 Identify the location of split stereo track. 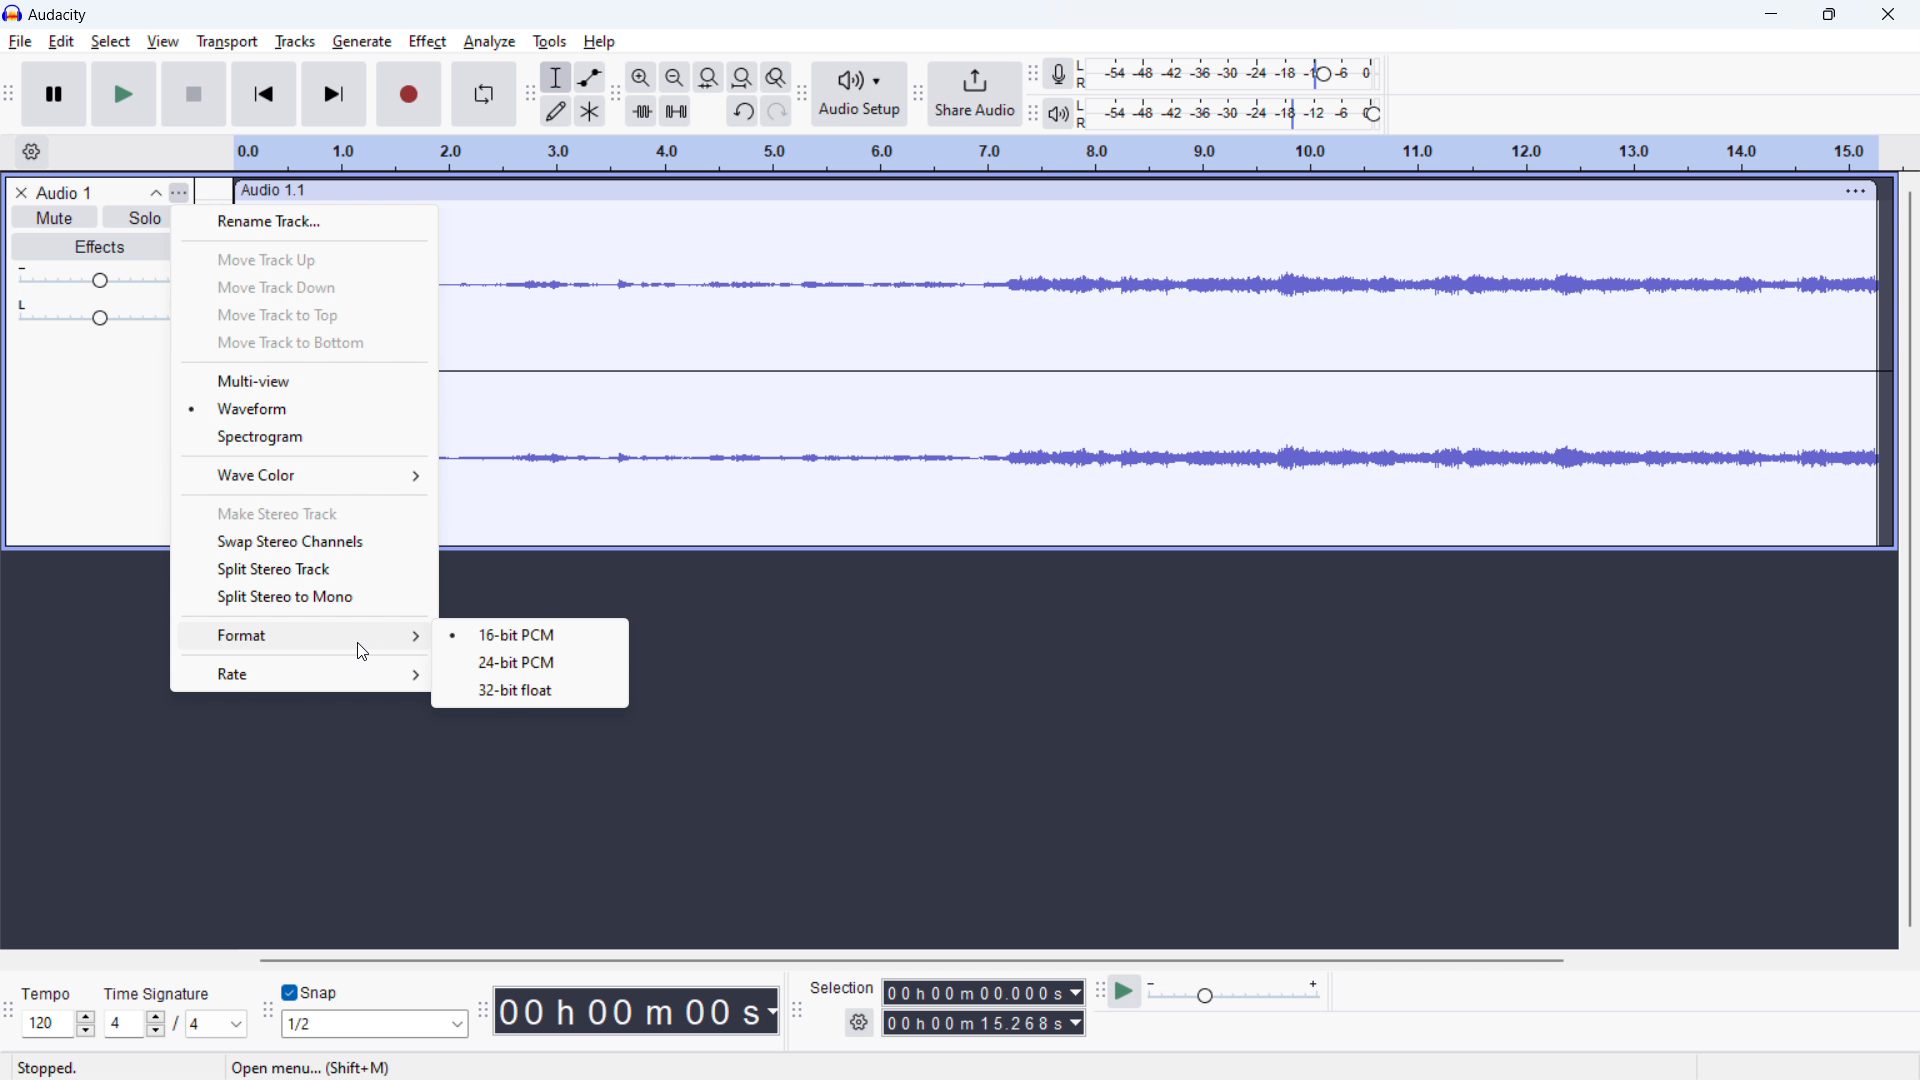
(301, 568).